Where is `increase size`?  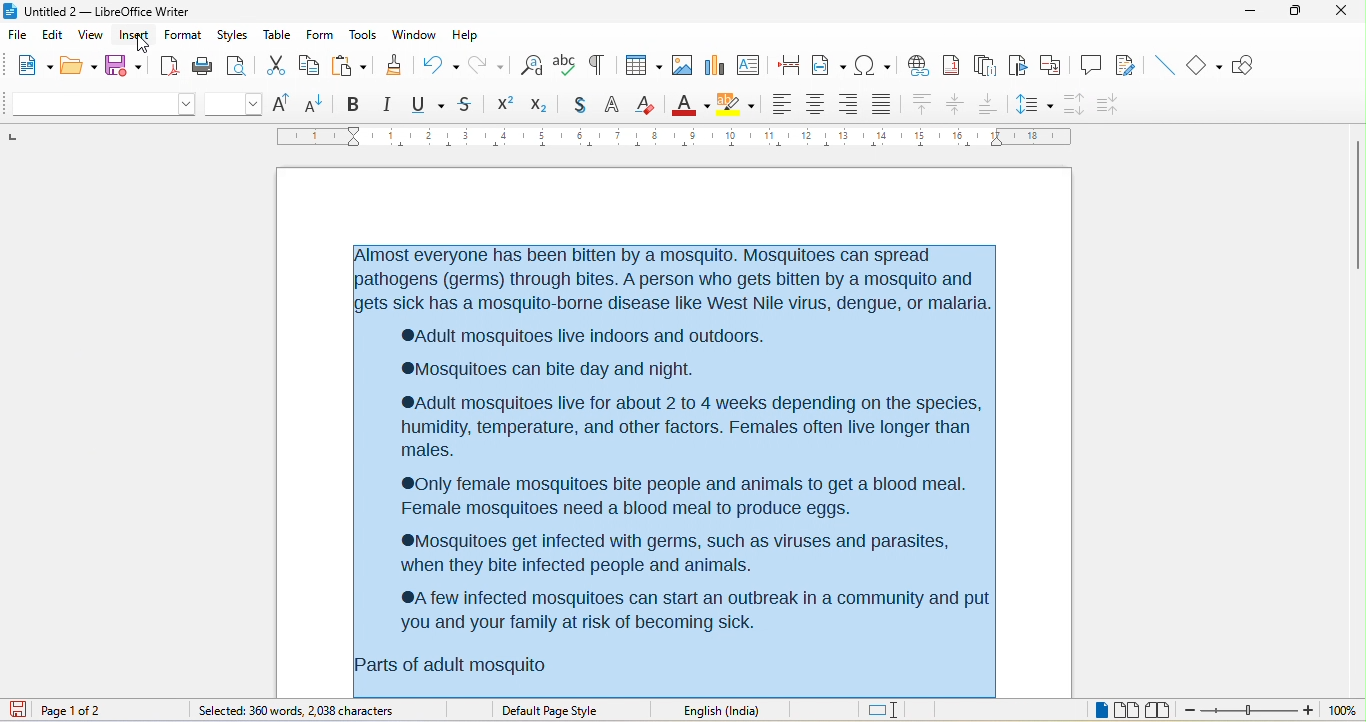
increase size is located at coordinates (284, 102).